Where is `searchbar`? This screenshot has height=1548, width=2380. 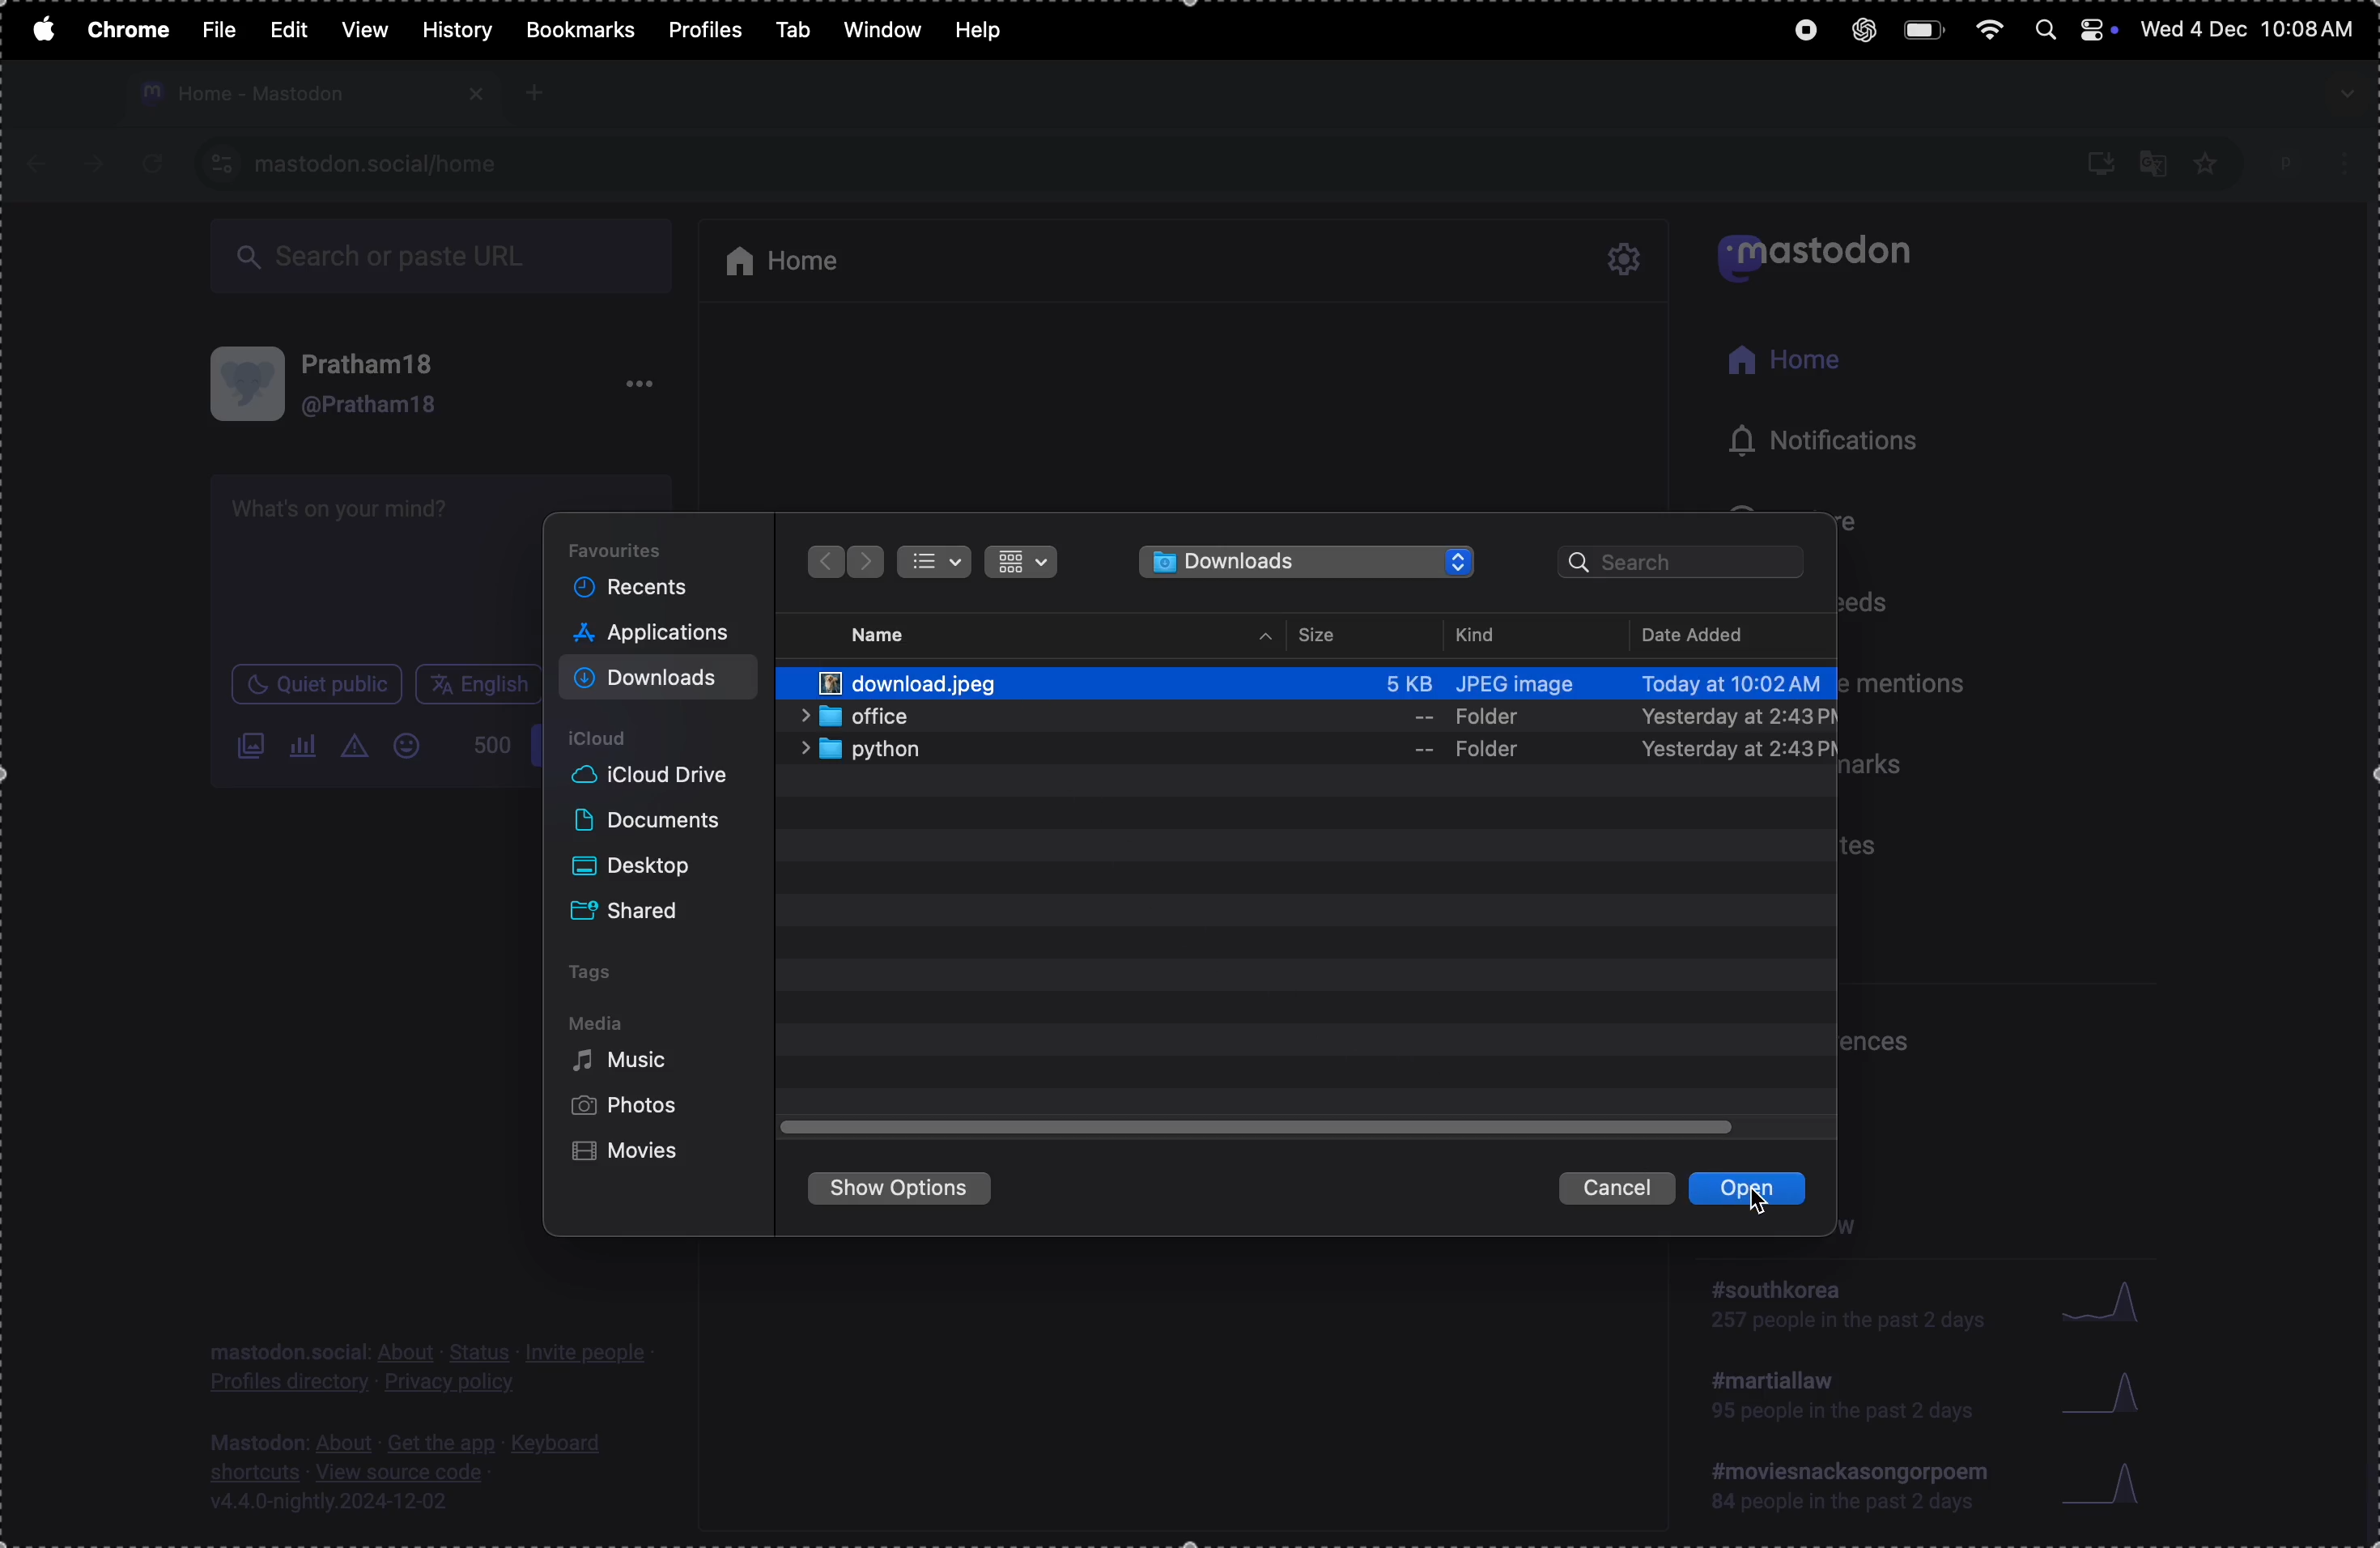
searchbar is located at coordinates (1689, 565).